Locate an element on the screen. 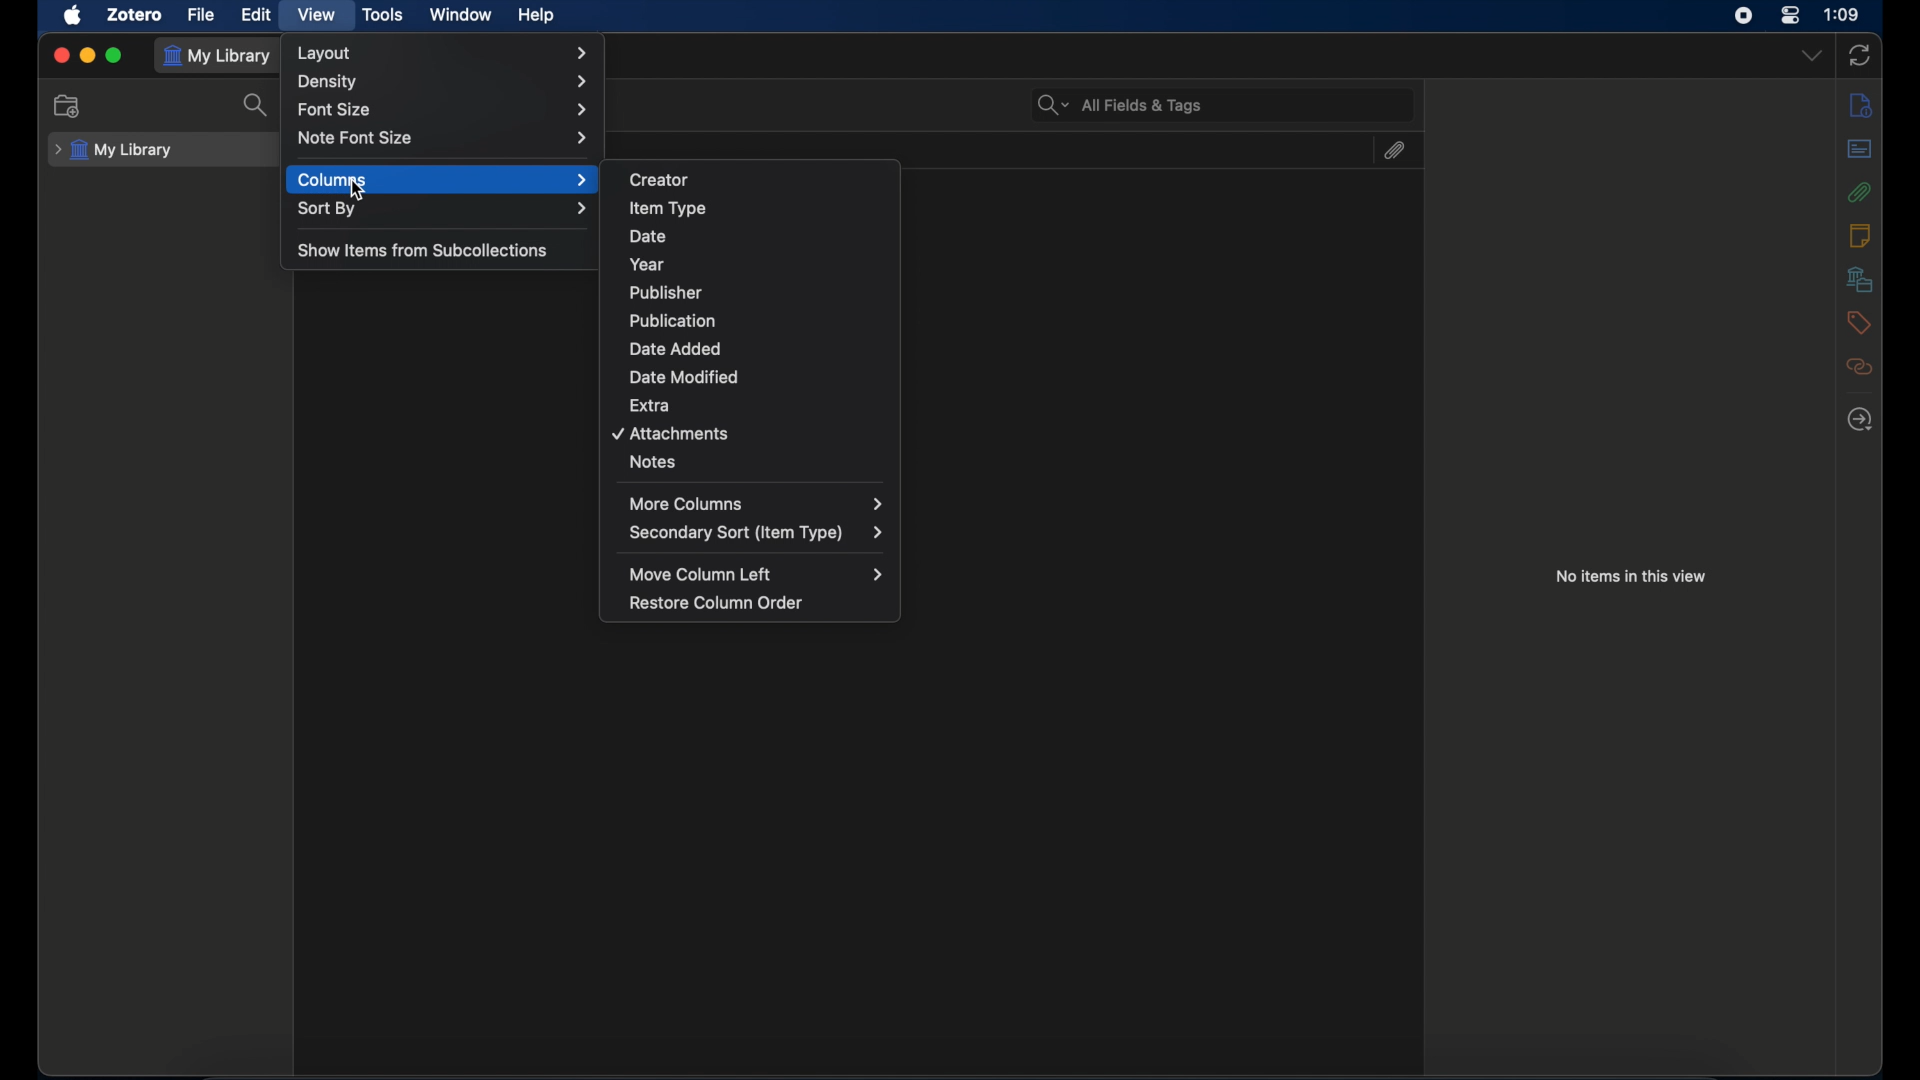  move column left is located at coordinates (756, 575).